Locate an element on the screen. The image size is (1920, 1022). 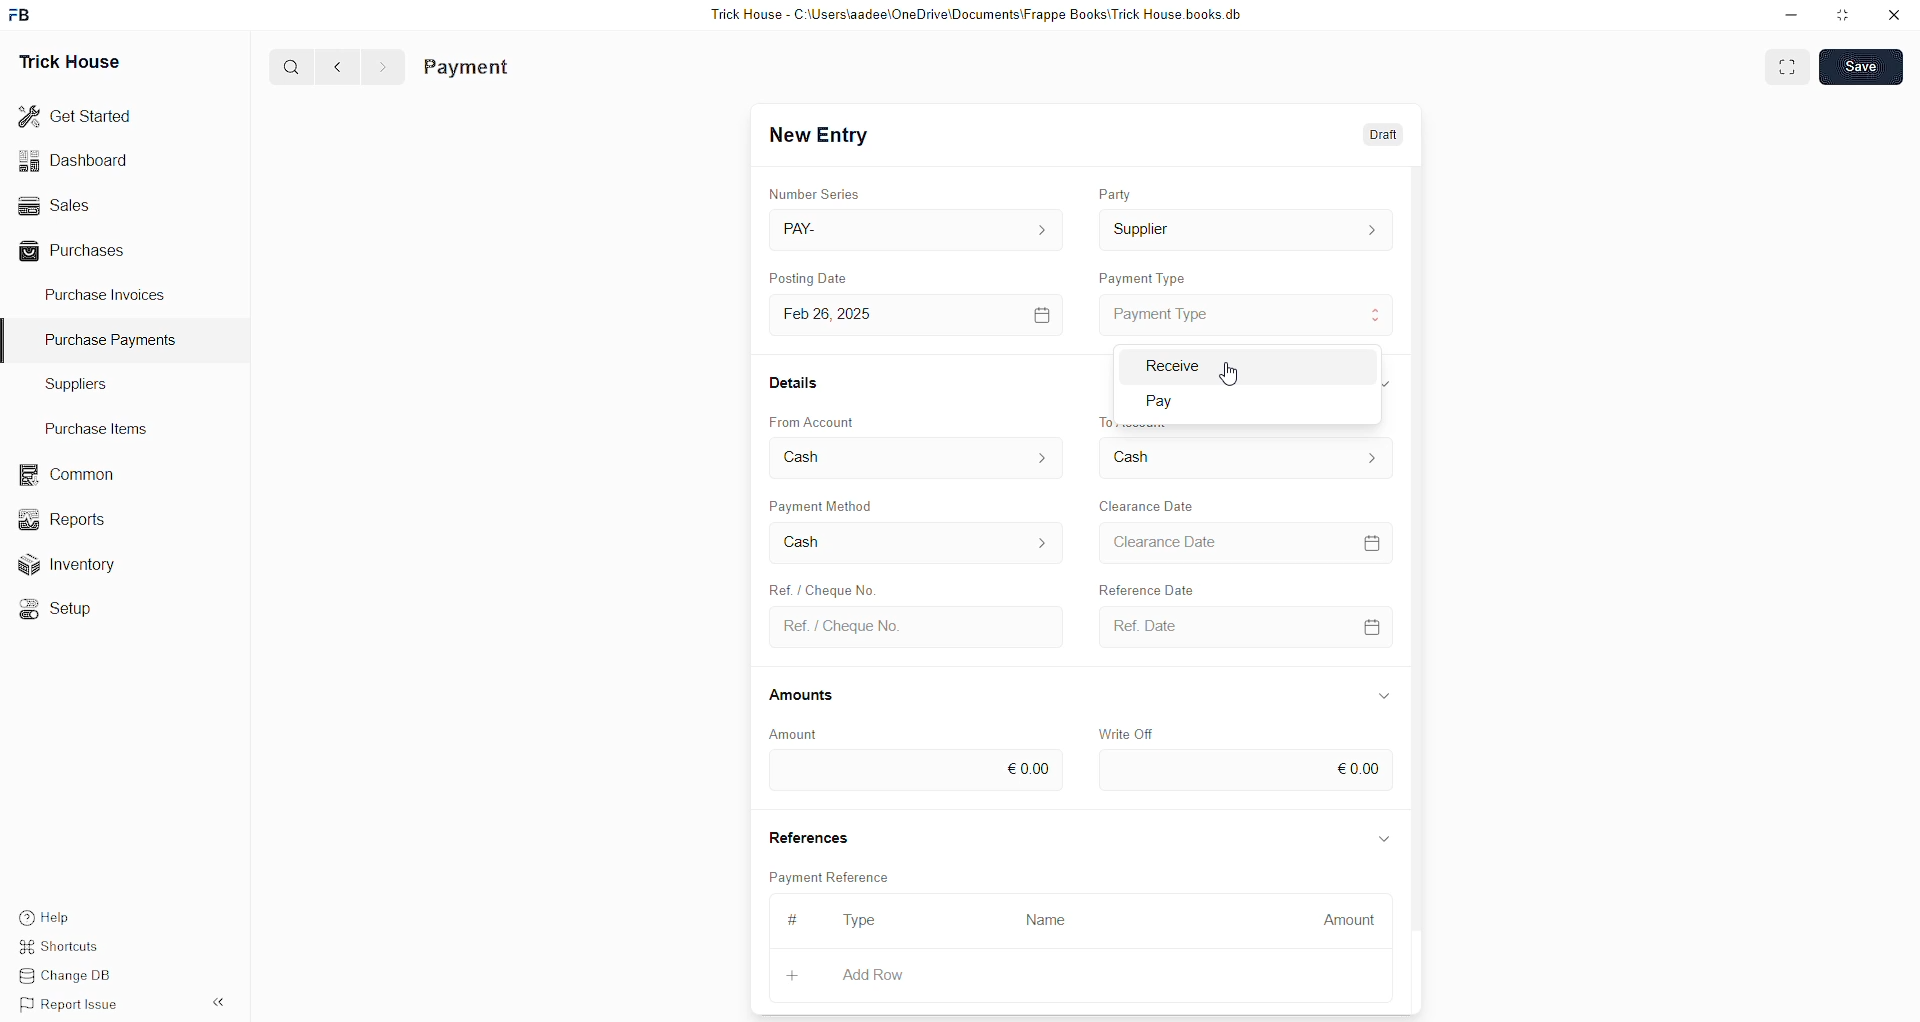
Amount is located at coordinates (1350, 920).